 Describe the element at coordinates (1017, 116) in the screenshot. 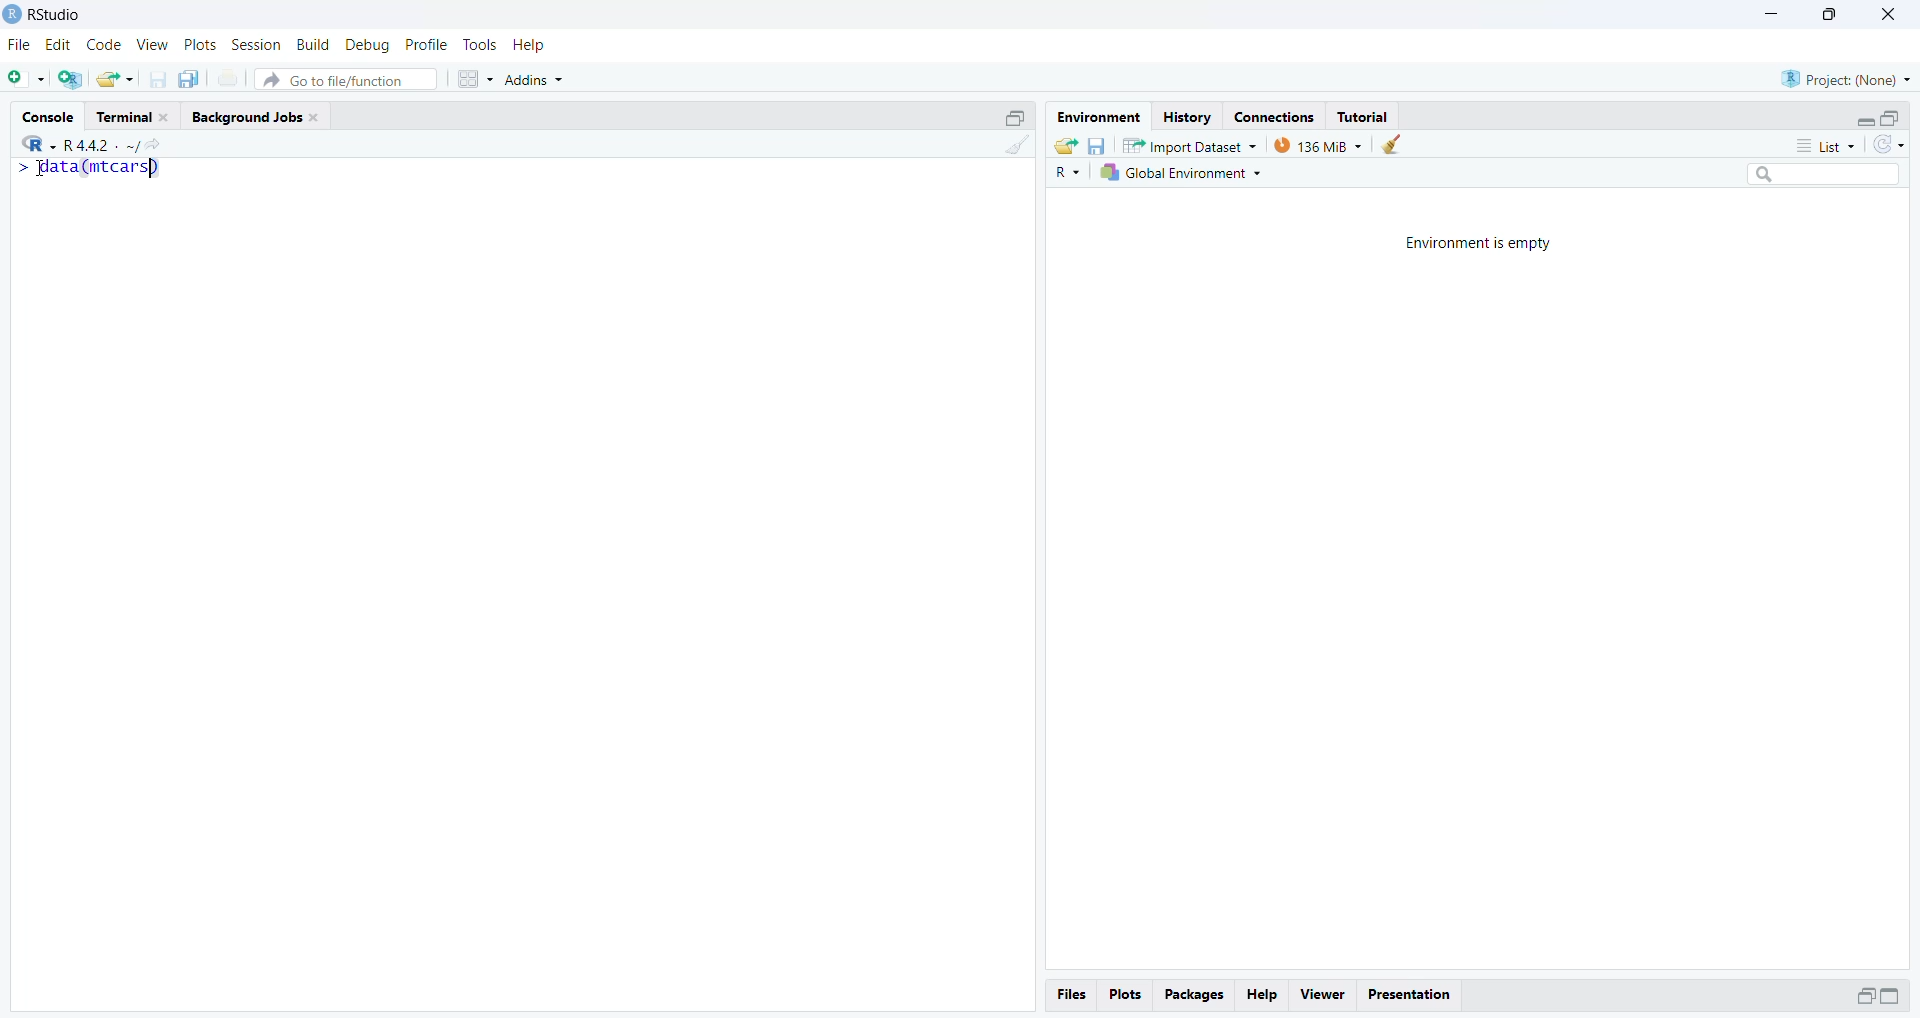

I see `Maximize` at that location.